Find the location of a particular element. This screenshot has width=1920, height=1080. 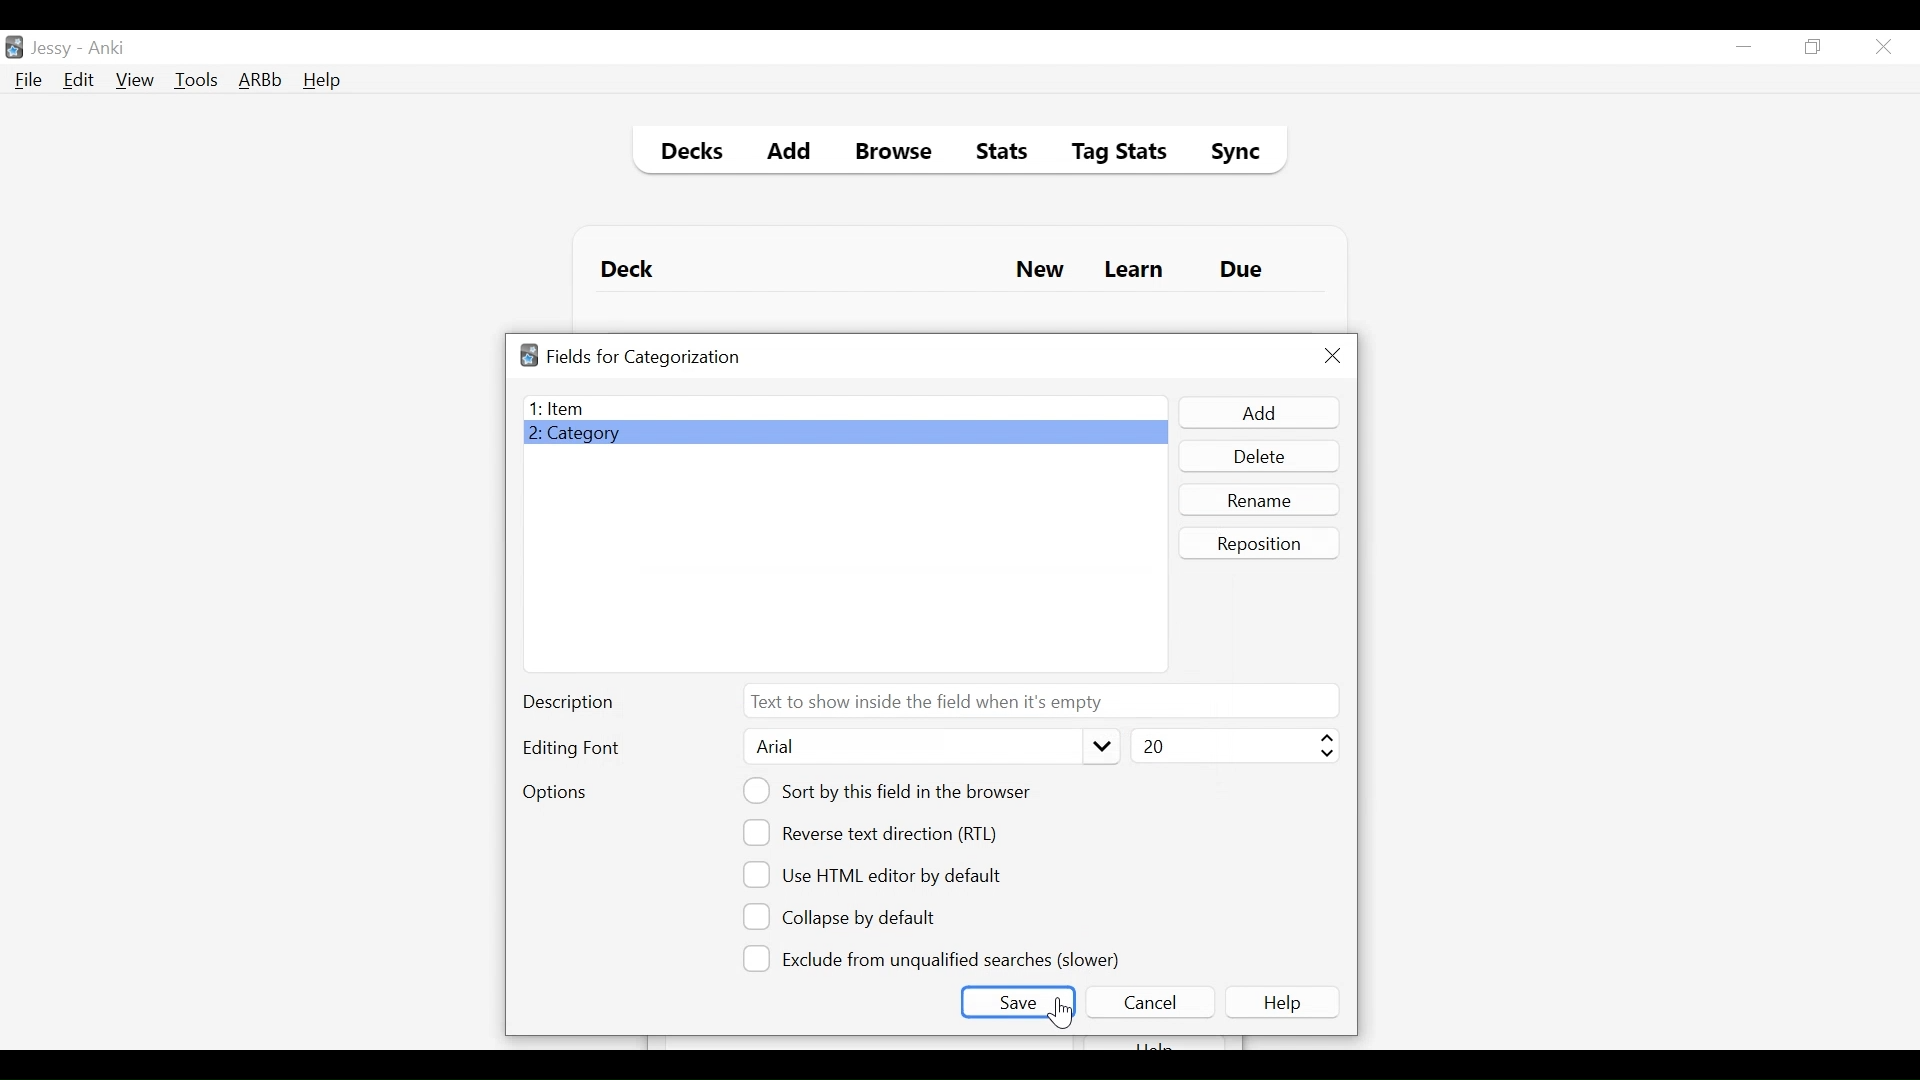

Front is located at coordinates (844, 408).